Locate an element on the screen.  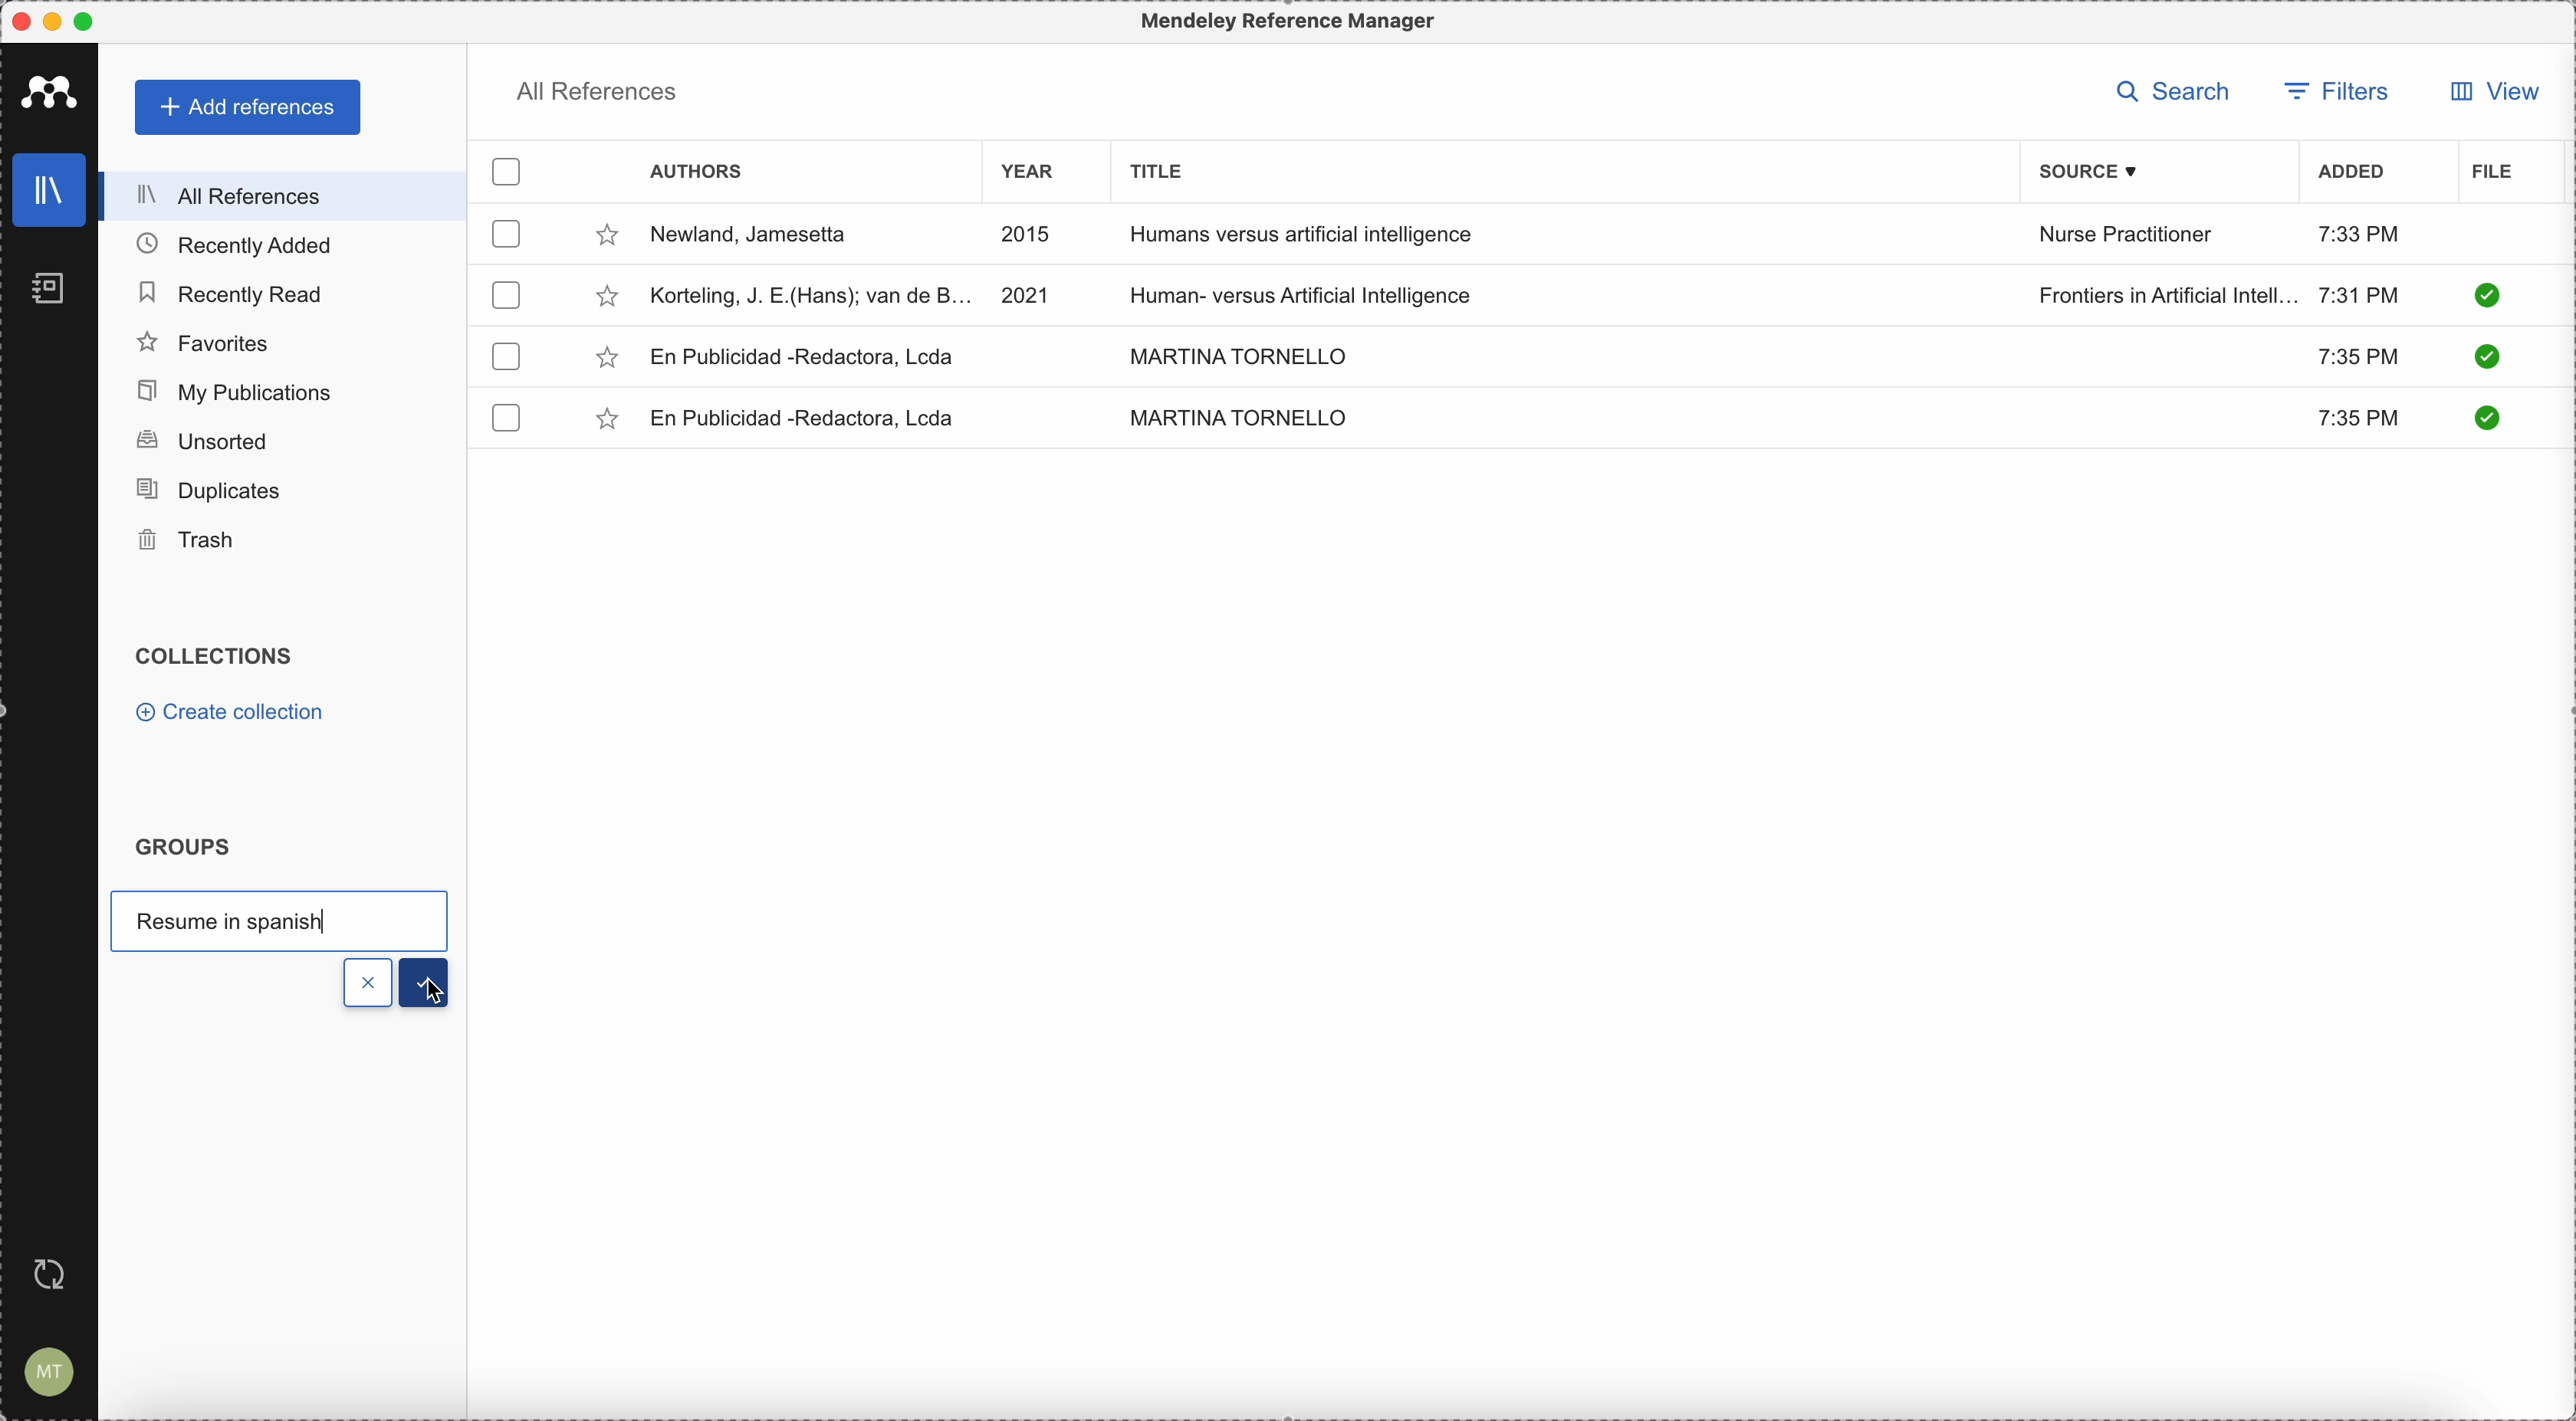
recently added is located at coordinates (251, 244).